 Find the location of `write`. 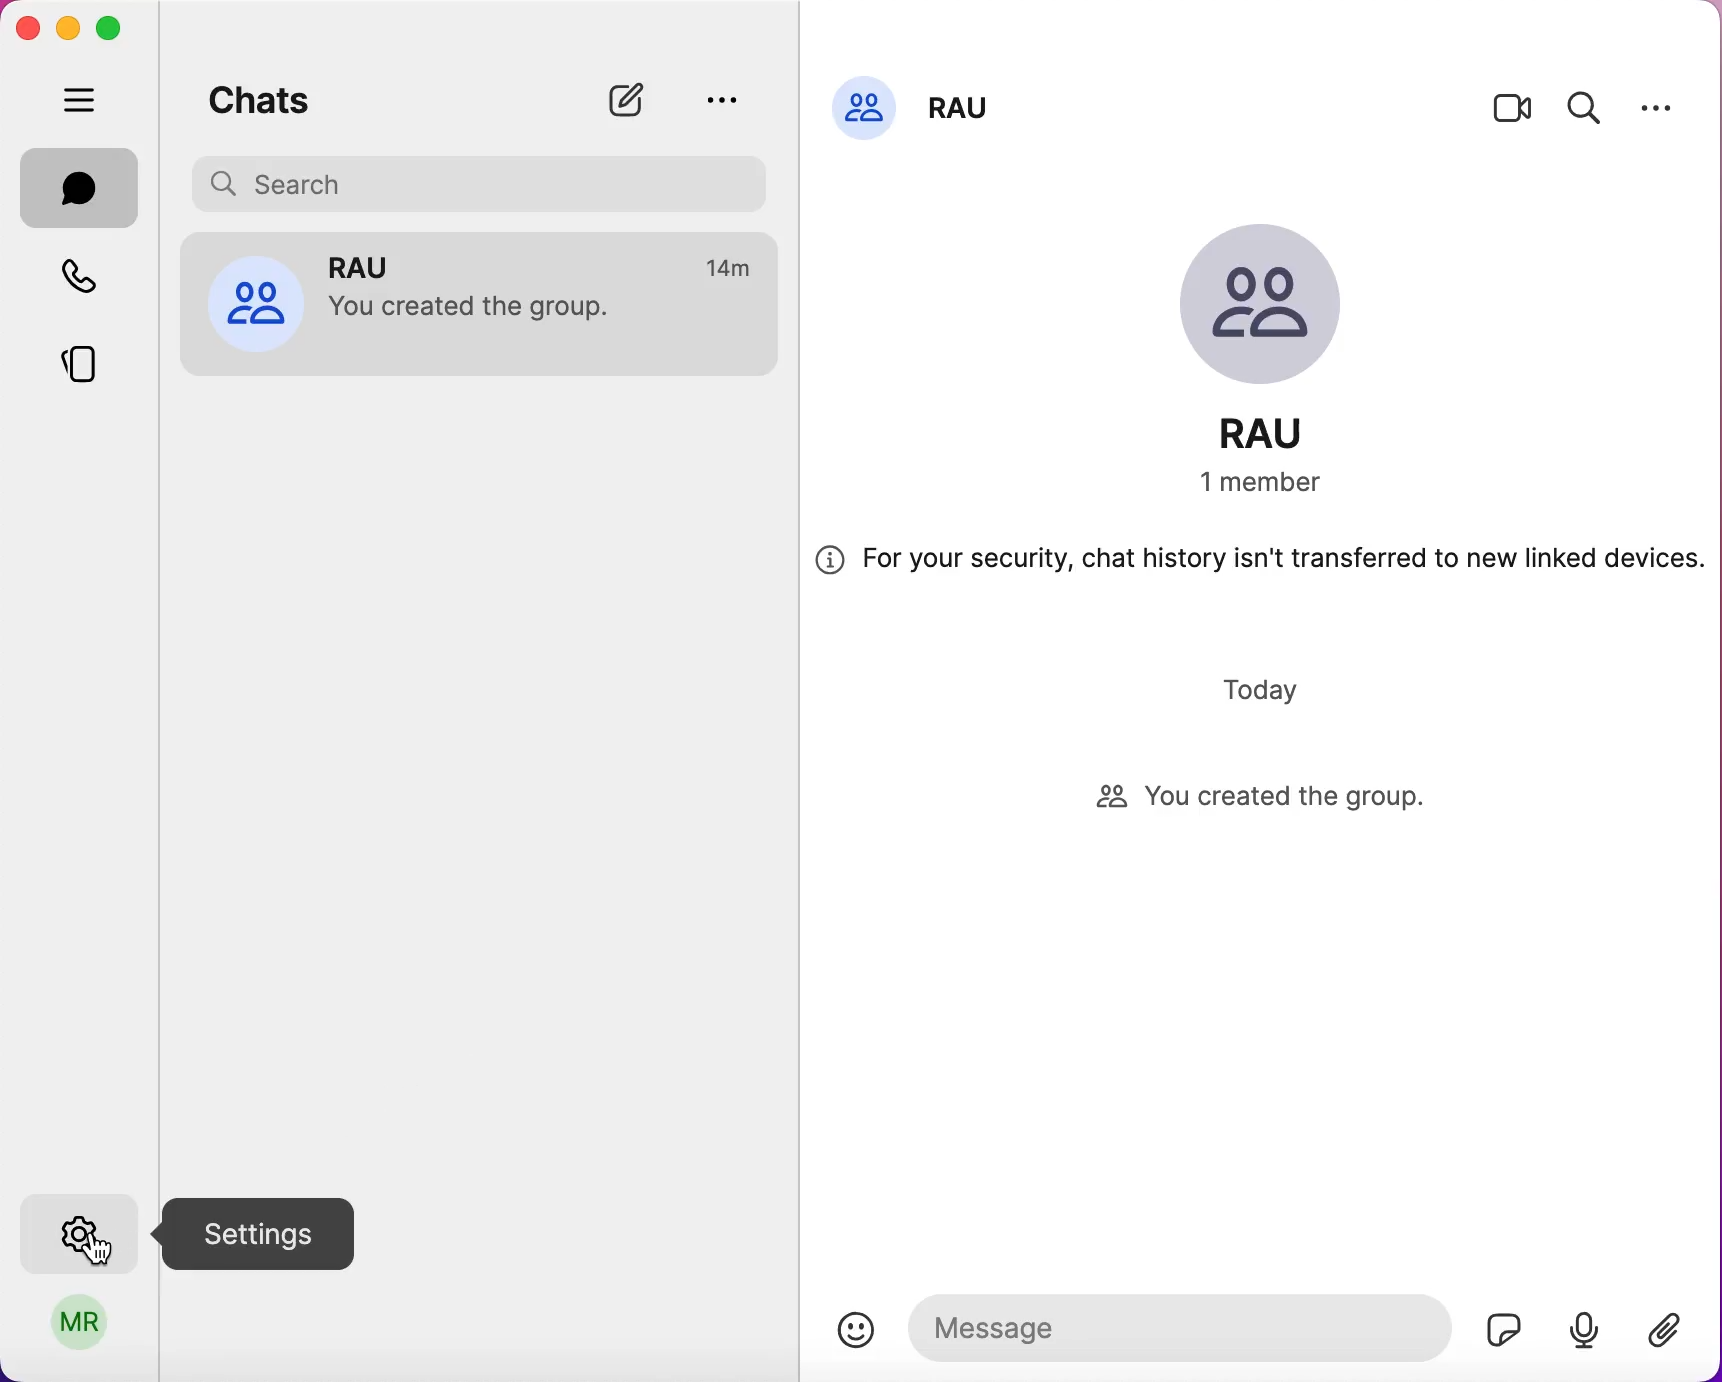

write is located at coordinates (626, 99).